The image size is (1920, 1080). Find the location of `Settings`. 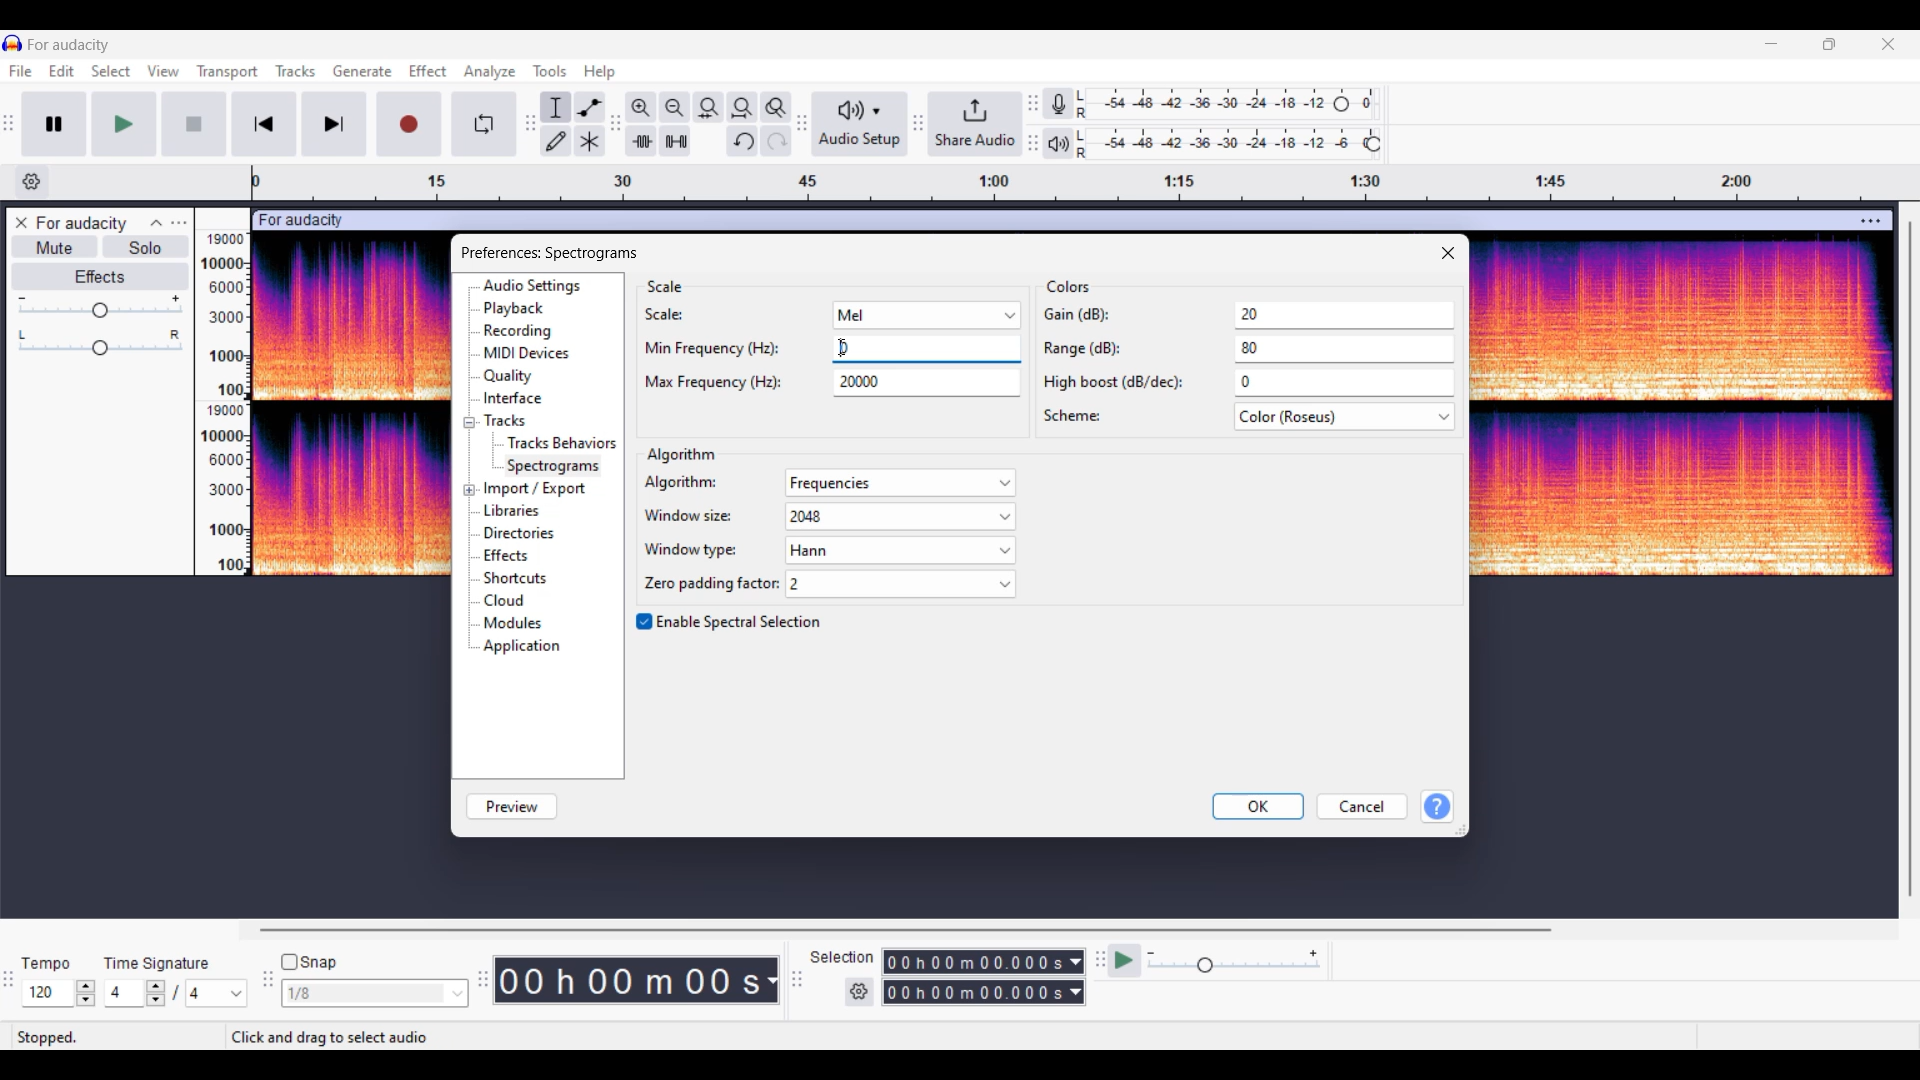

Settings is located at coordinates (859, 992).